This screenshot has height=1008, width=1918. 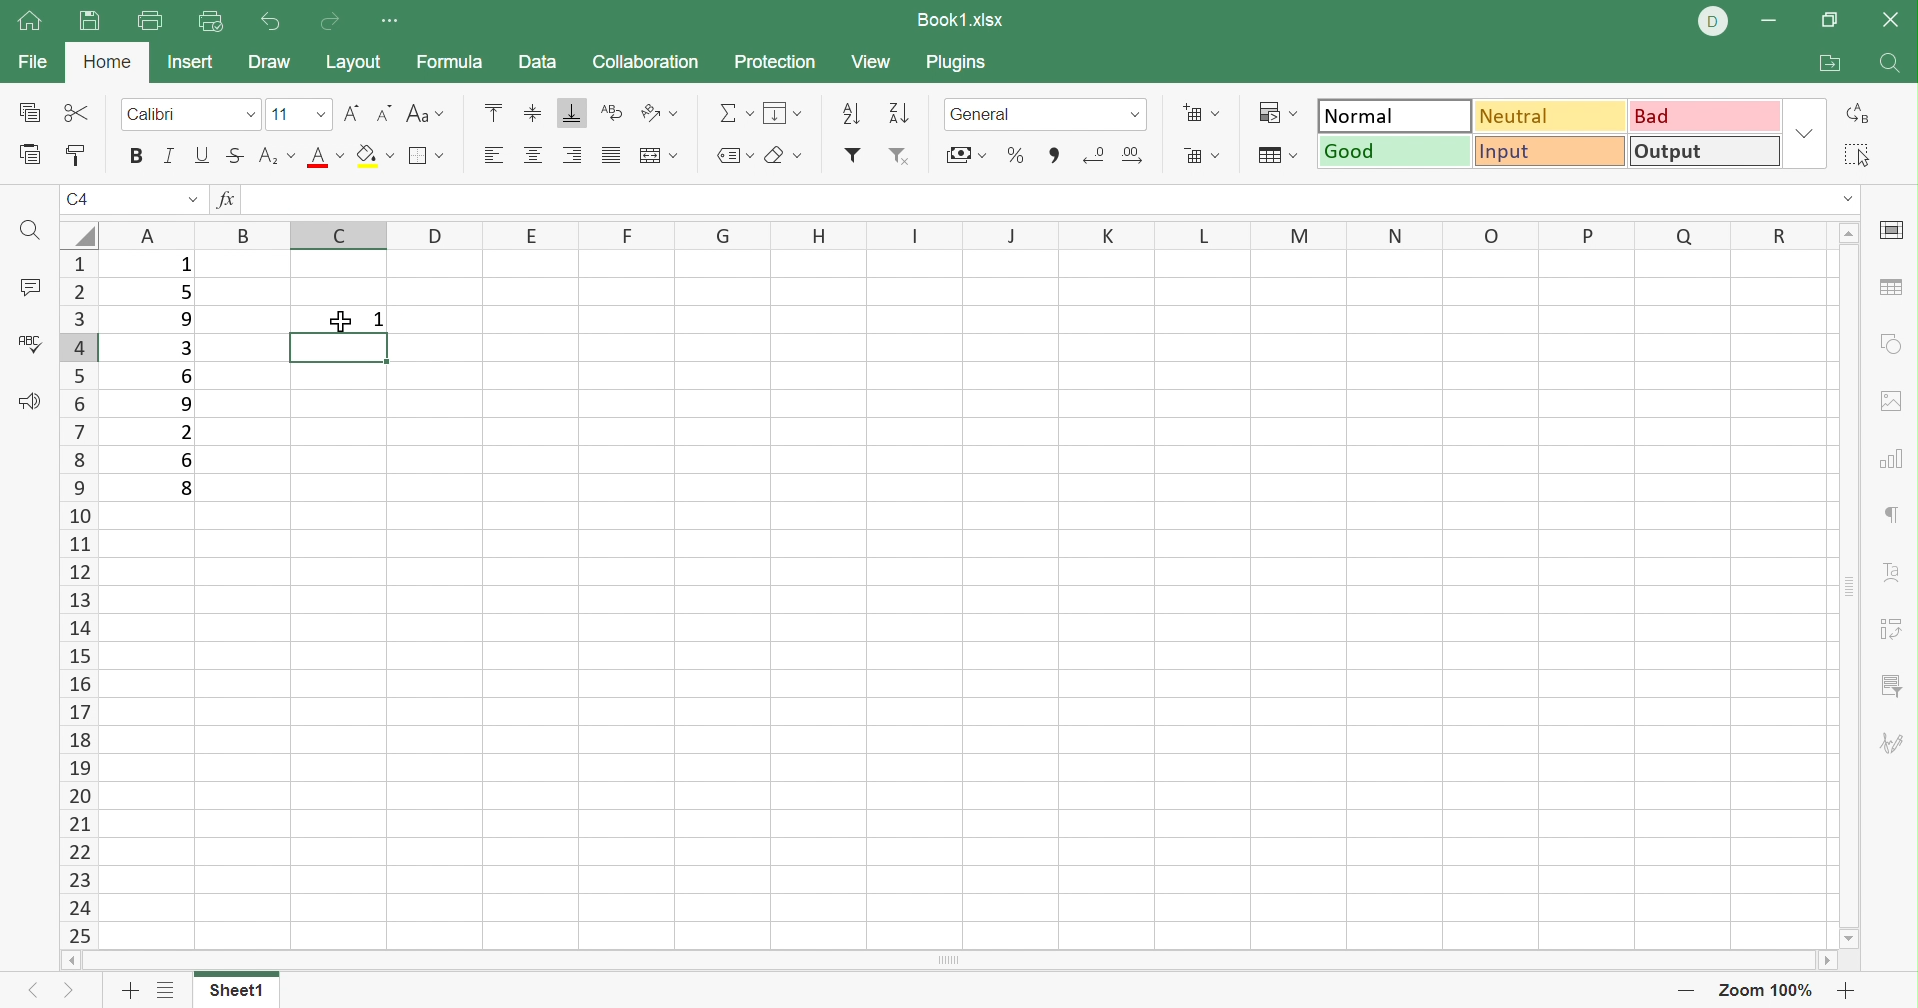 What do you see at coordinates (1274, 158) in the screenshot?
I see `Format as table template` at bounding box center [1274, 158].